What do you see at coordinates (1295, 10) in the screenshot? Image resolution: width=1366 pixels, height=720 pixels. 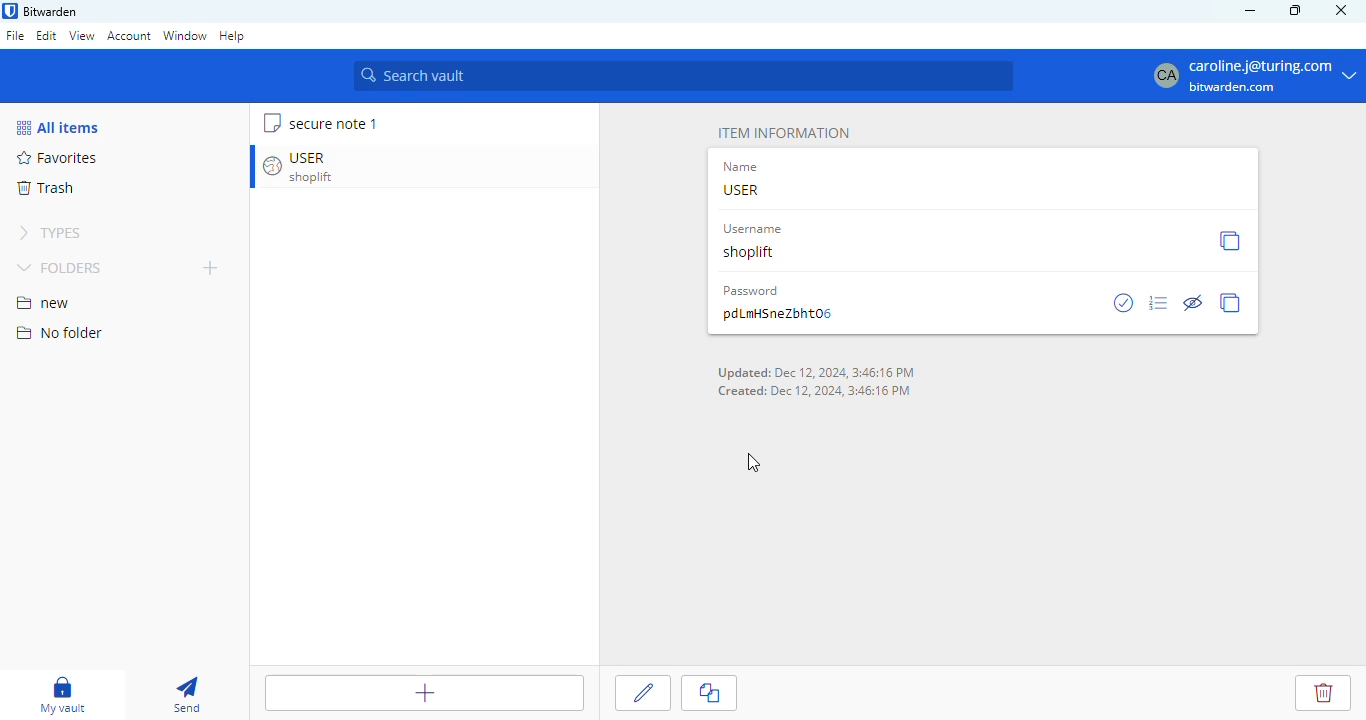 I see `maximize` at bounding box center [1295, 10].